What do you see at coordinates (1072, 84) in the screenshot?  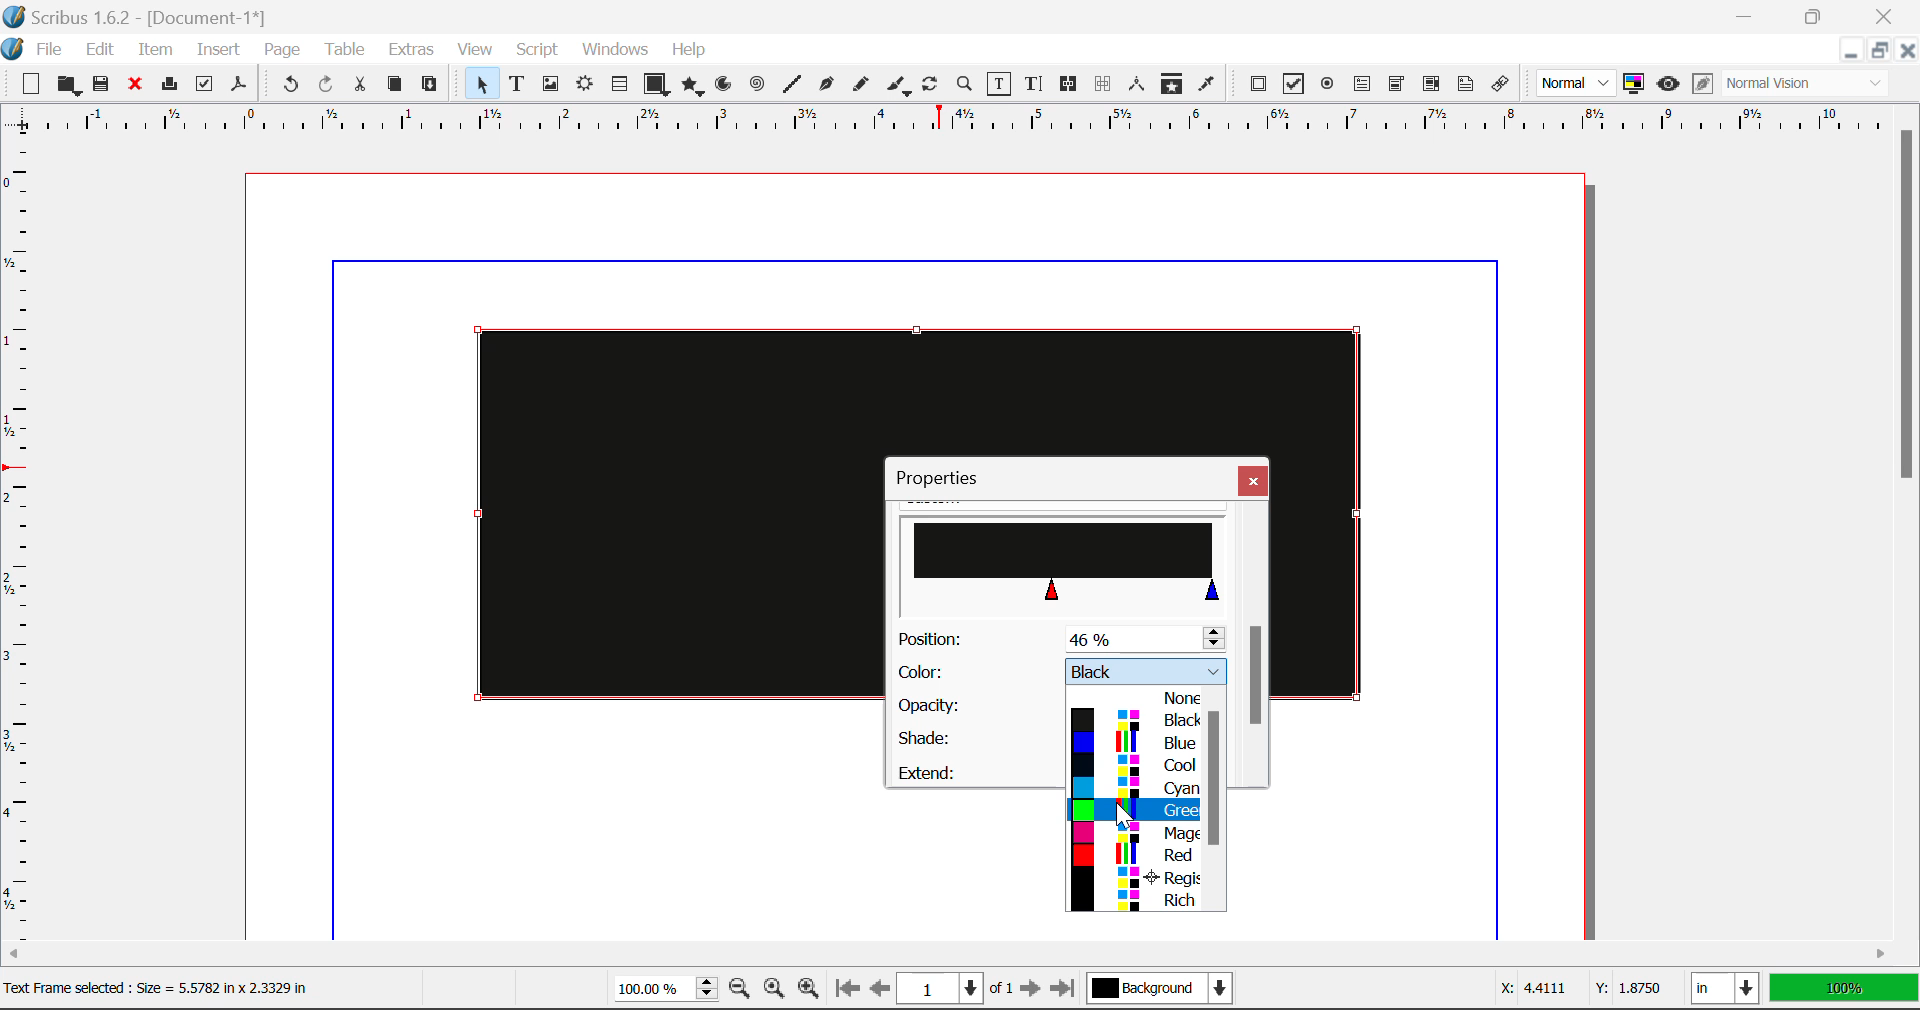 I see `Link Frames` at bounding box center [1072, 84].